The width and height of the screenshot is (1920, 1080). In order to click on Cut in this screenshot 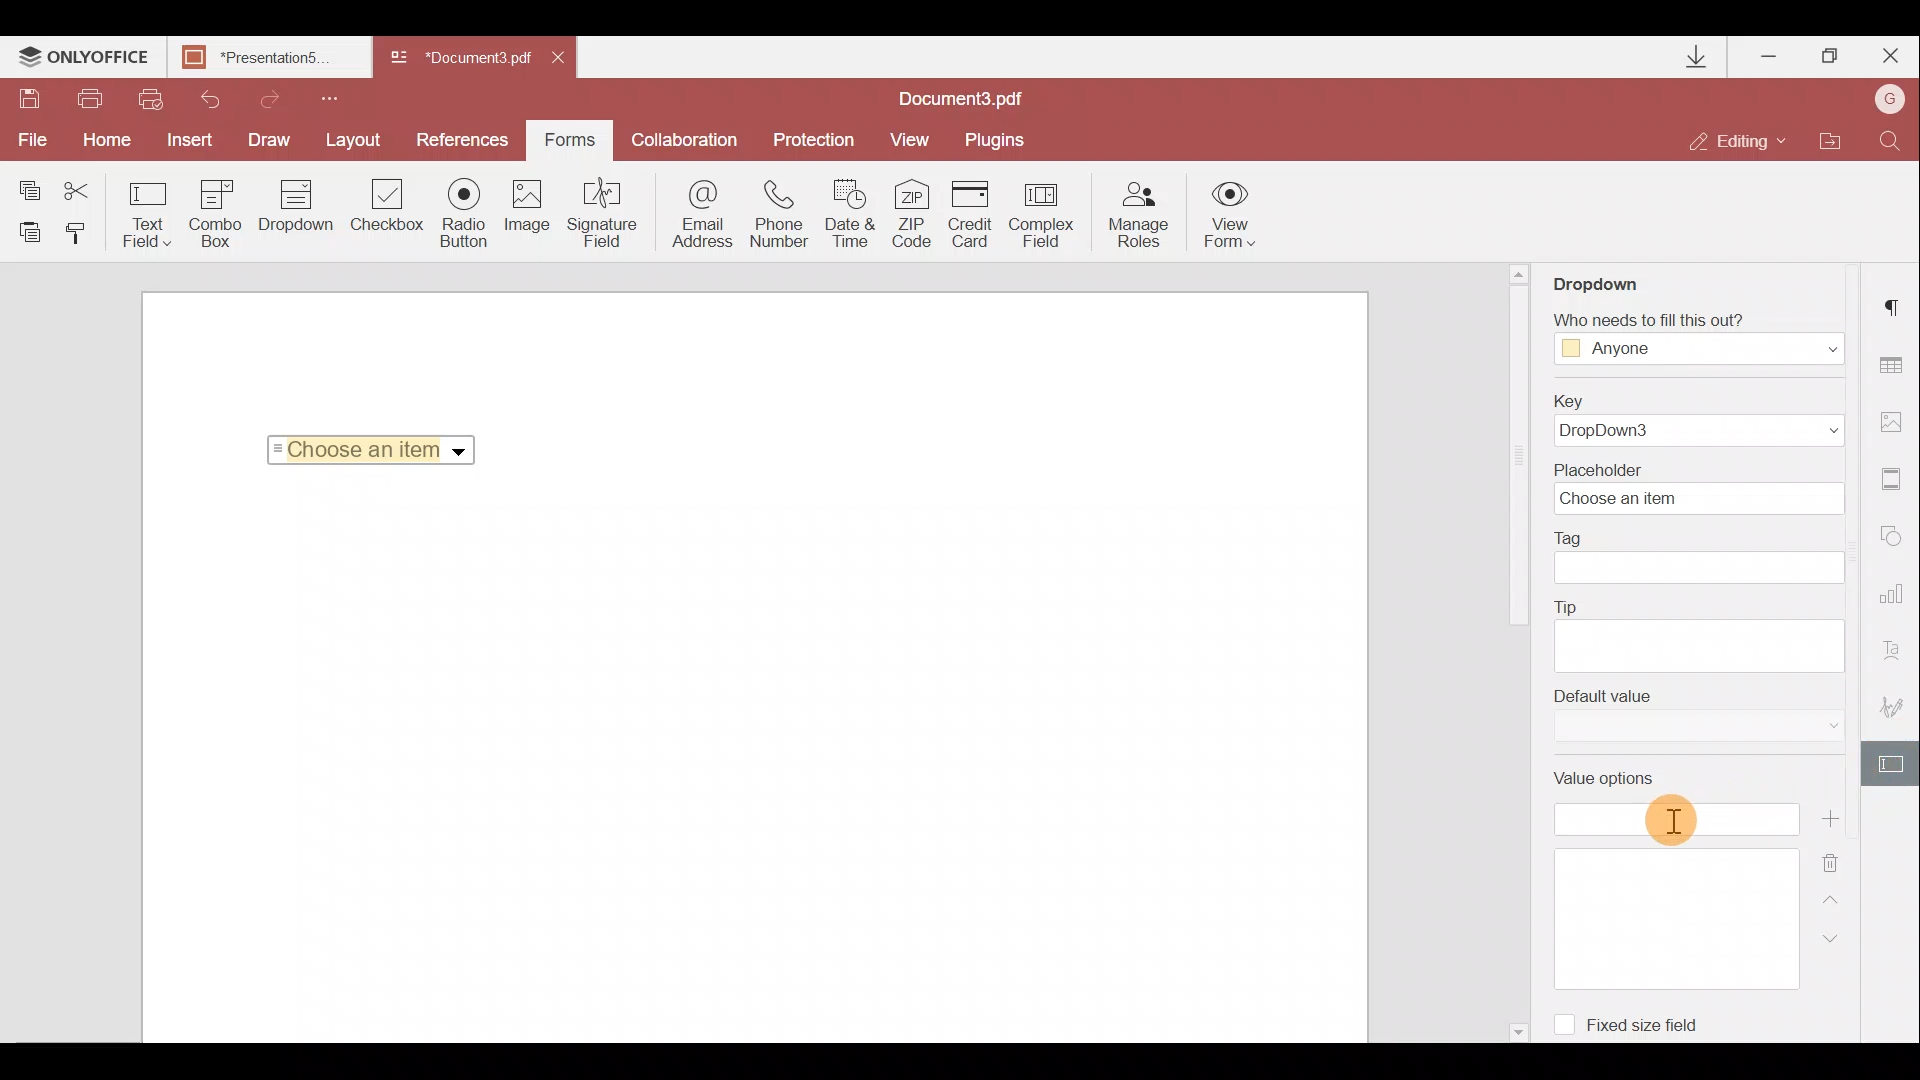, I will do `click(79, 185)`.